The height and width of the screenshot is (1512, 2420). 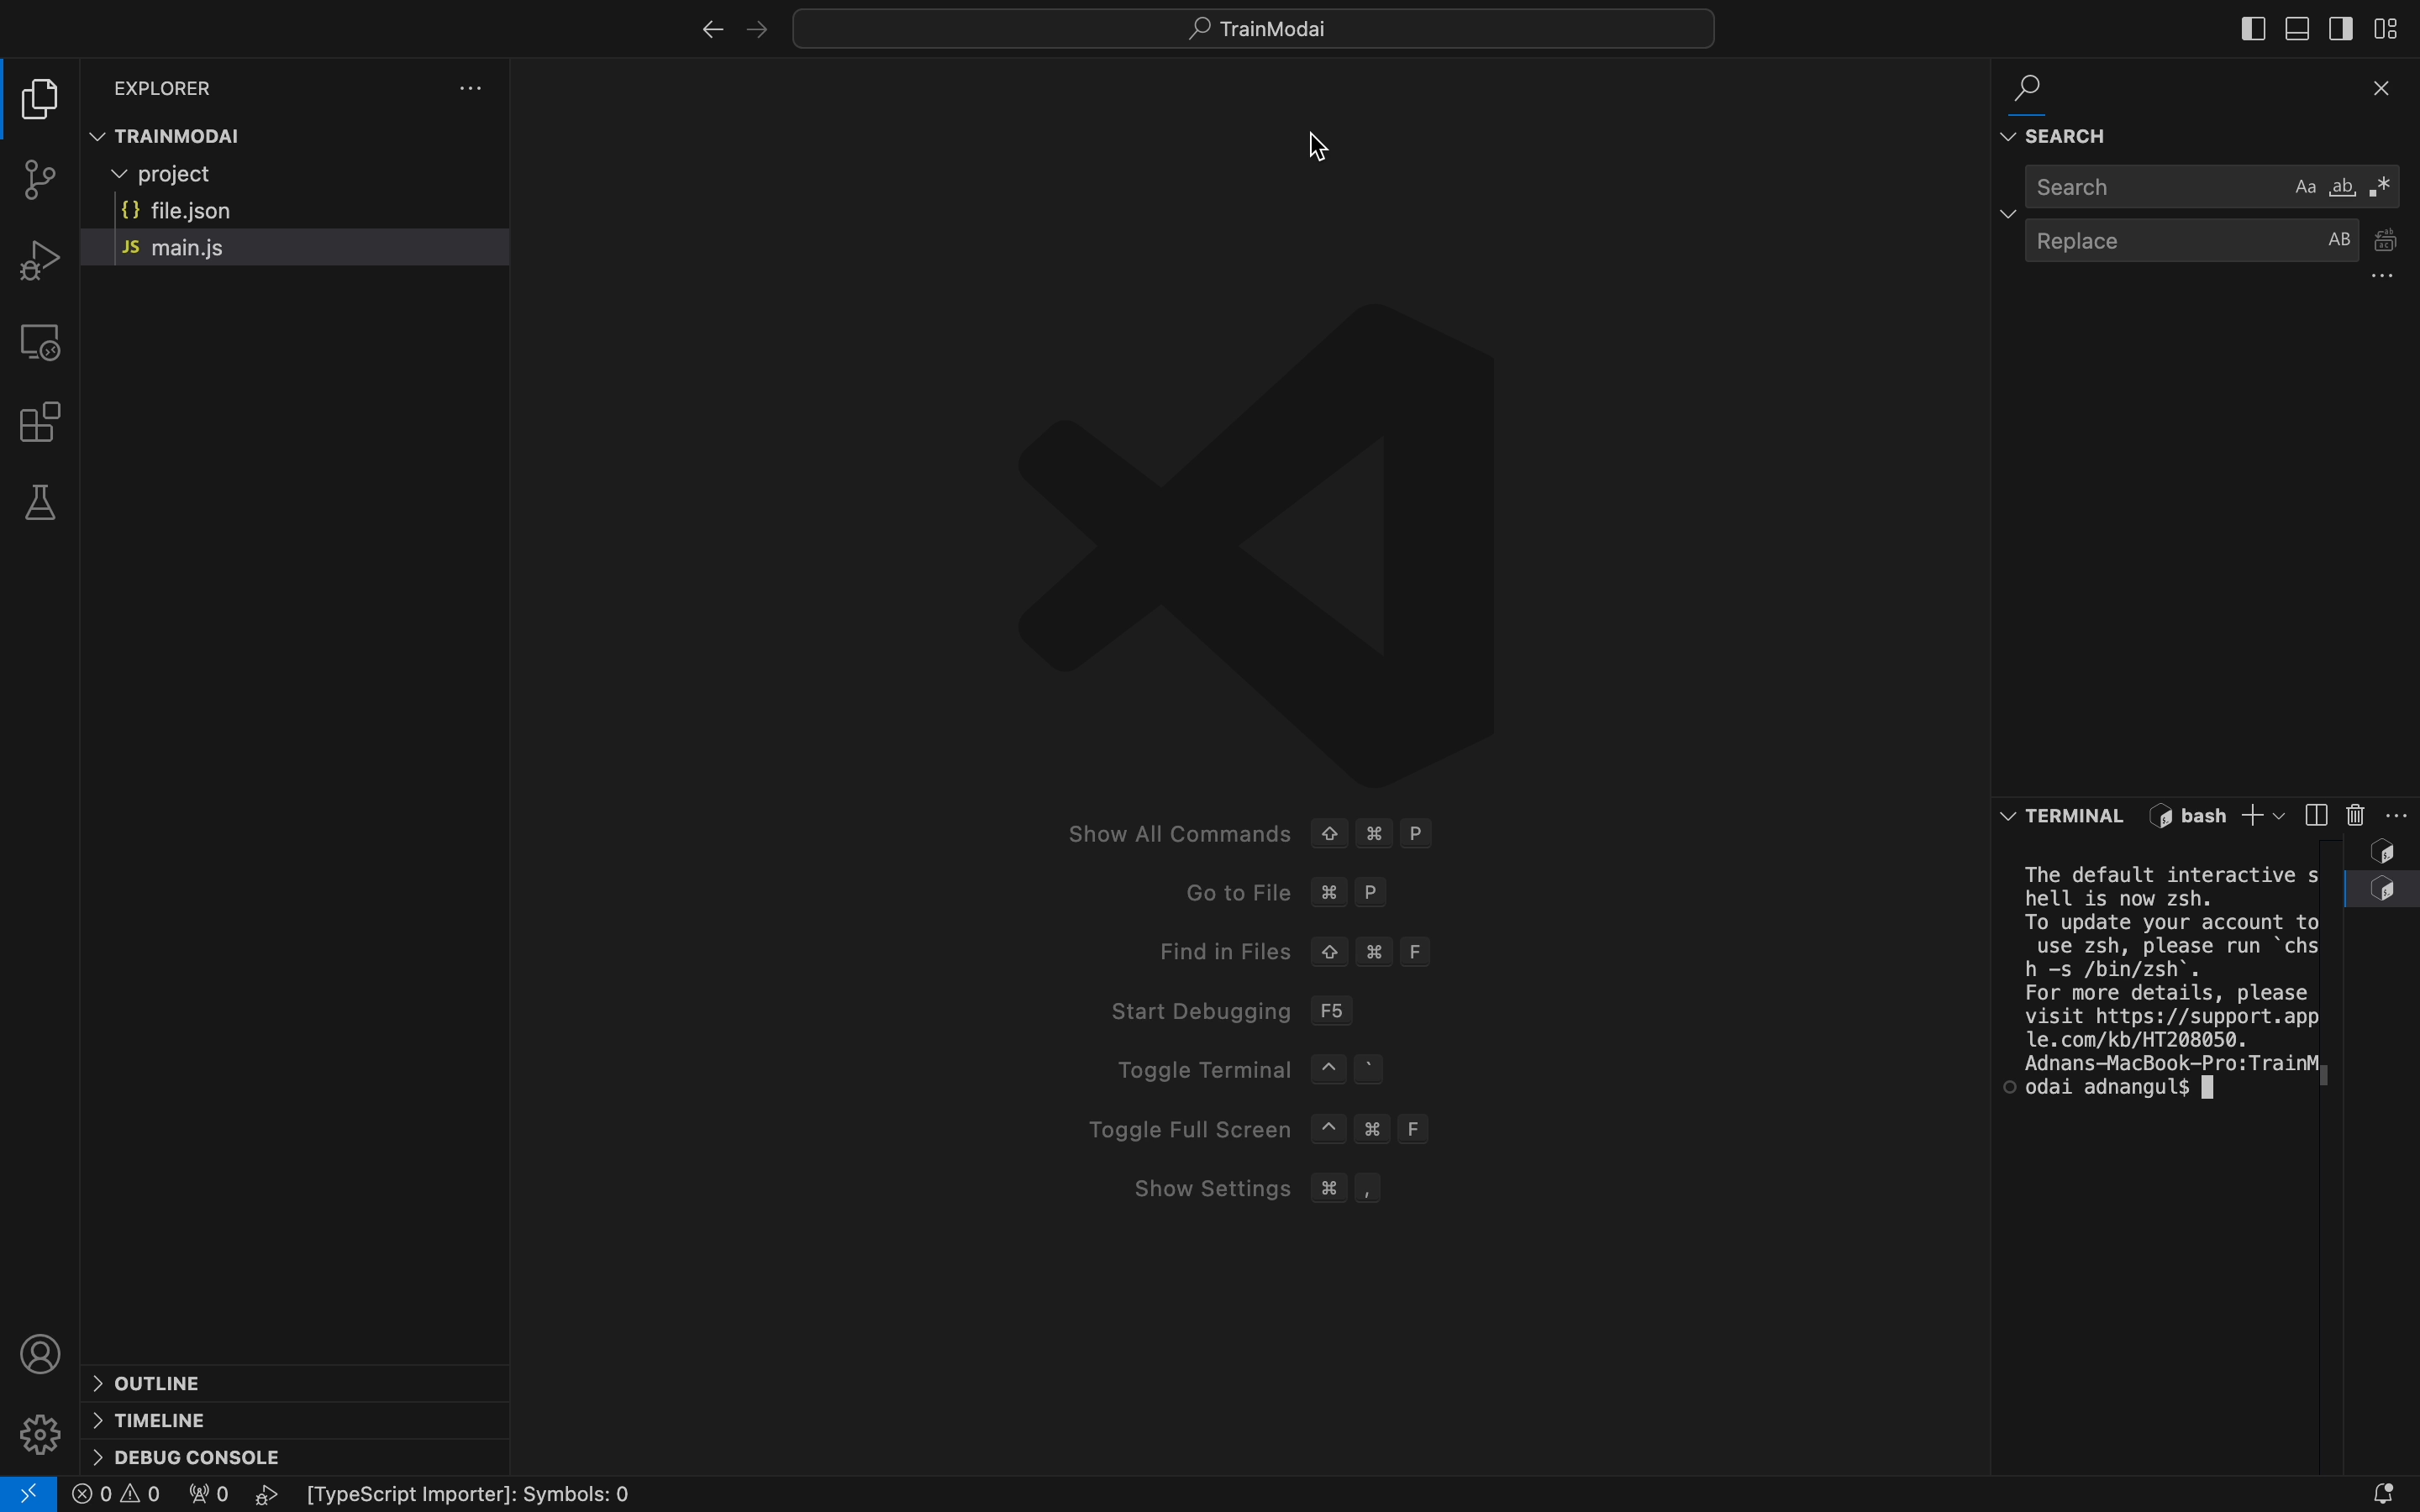 What do you see at coordinates (1290, 540) in the screenshot?
I see `Logo` at bounding box center [1290, 540].